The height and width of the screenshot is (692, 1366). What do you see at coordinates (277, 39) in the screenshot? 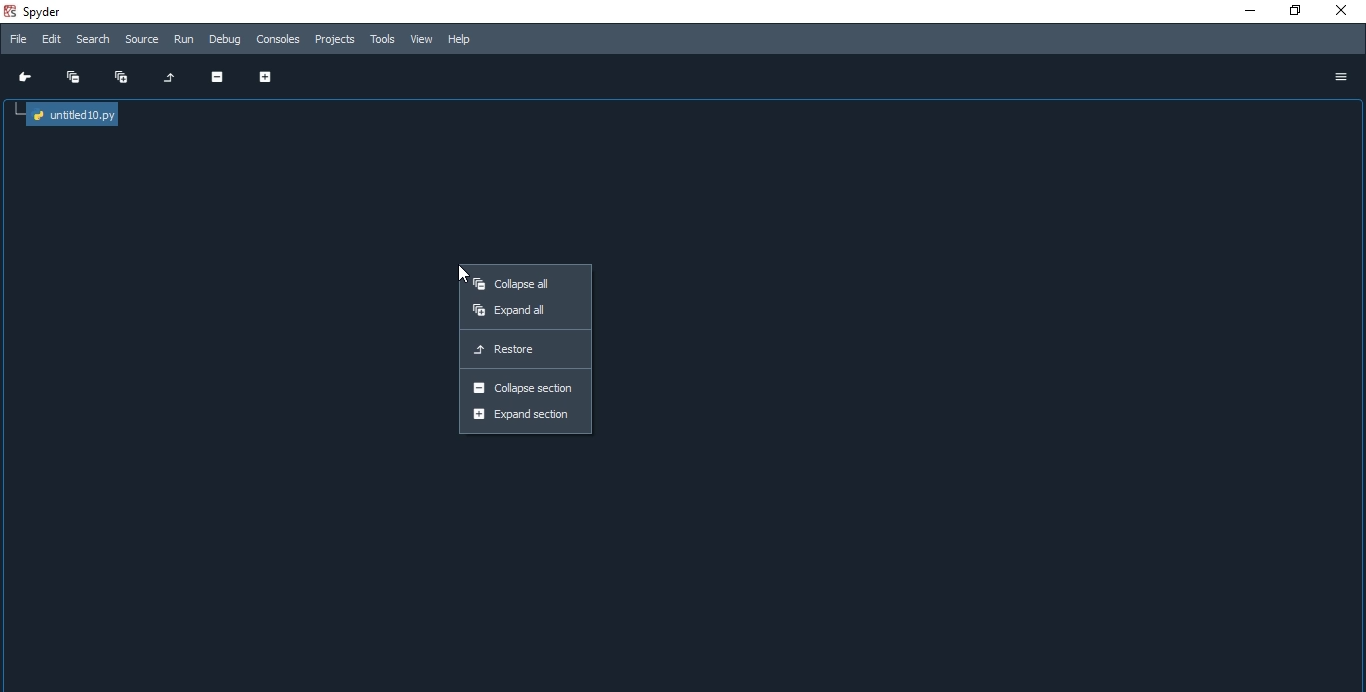
I see `Consoles` at bounding box center [277, 39].